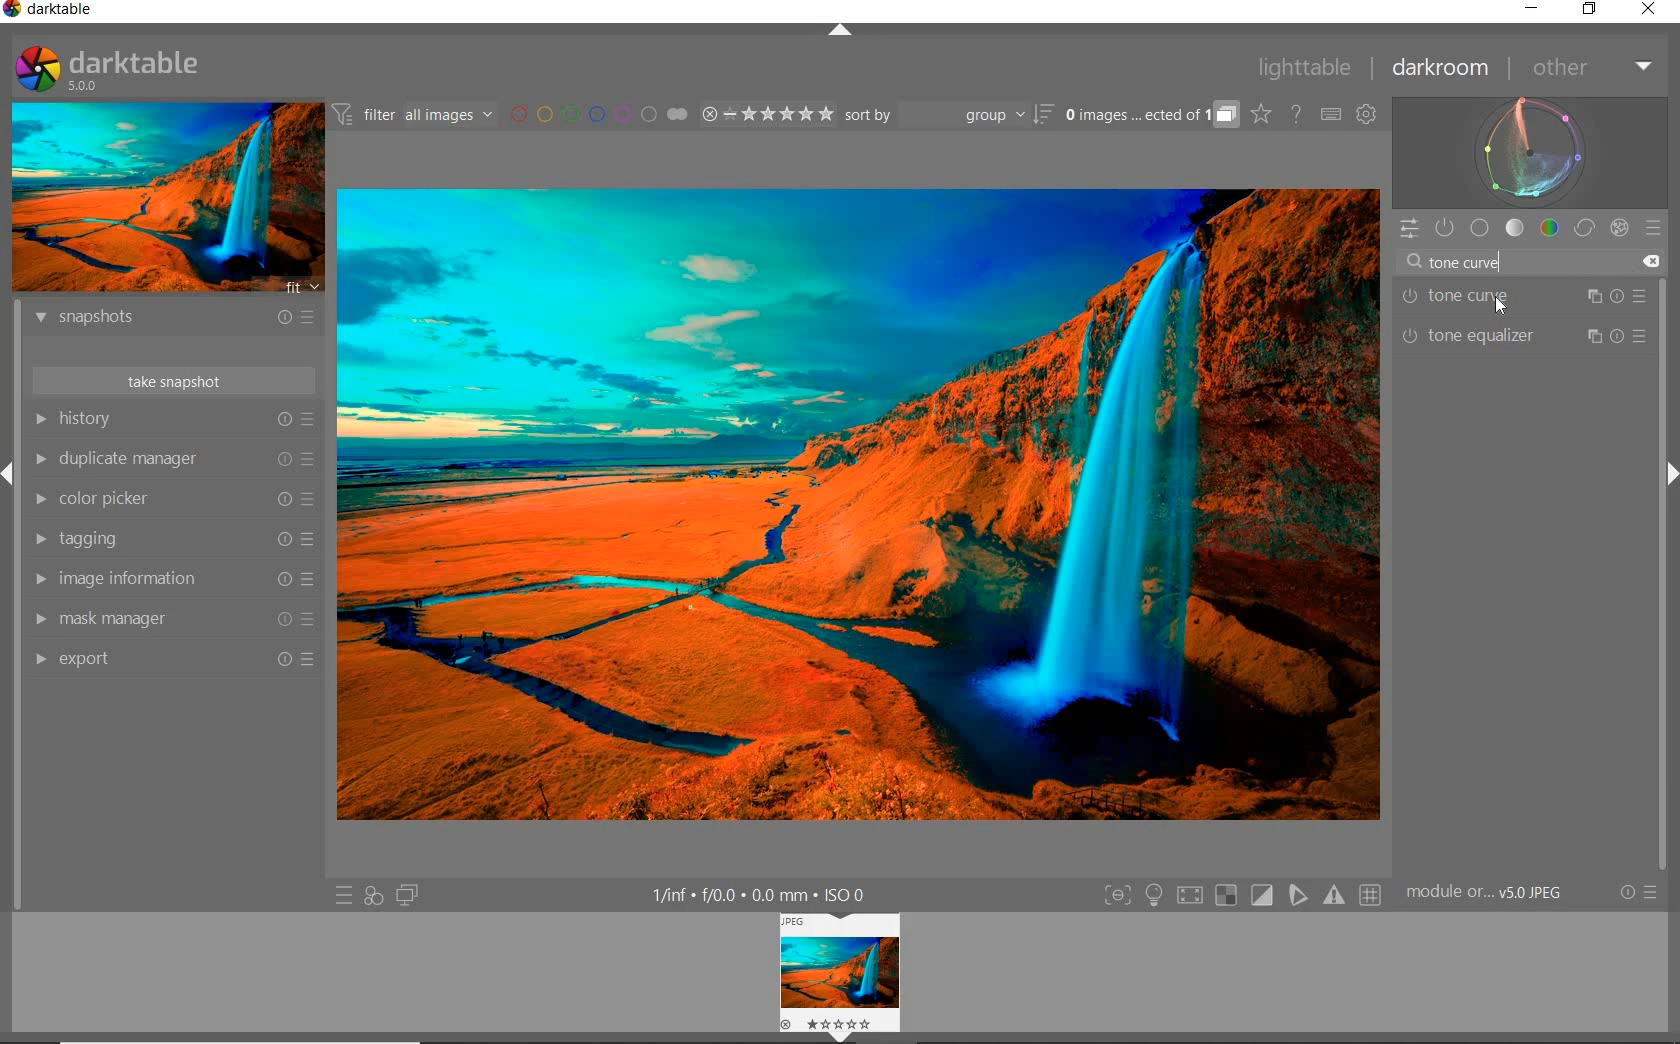 This screenshot has width=1680, height=1044. I want to click on image information, so click(172, 579).